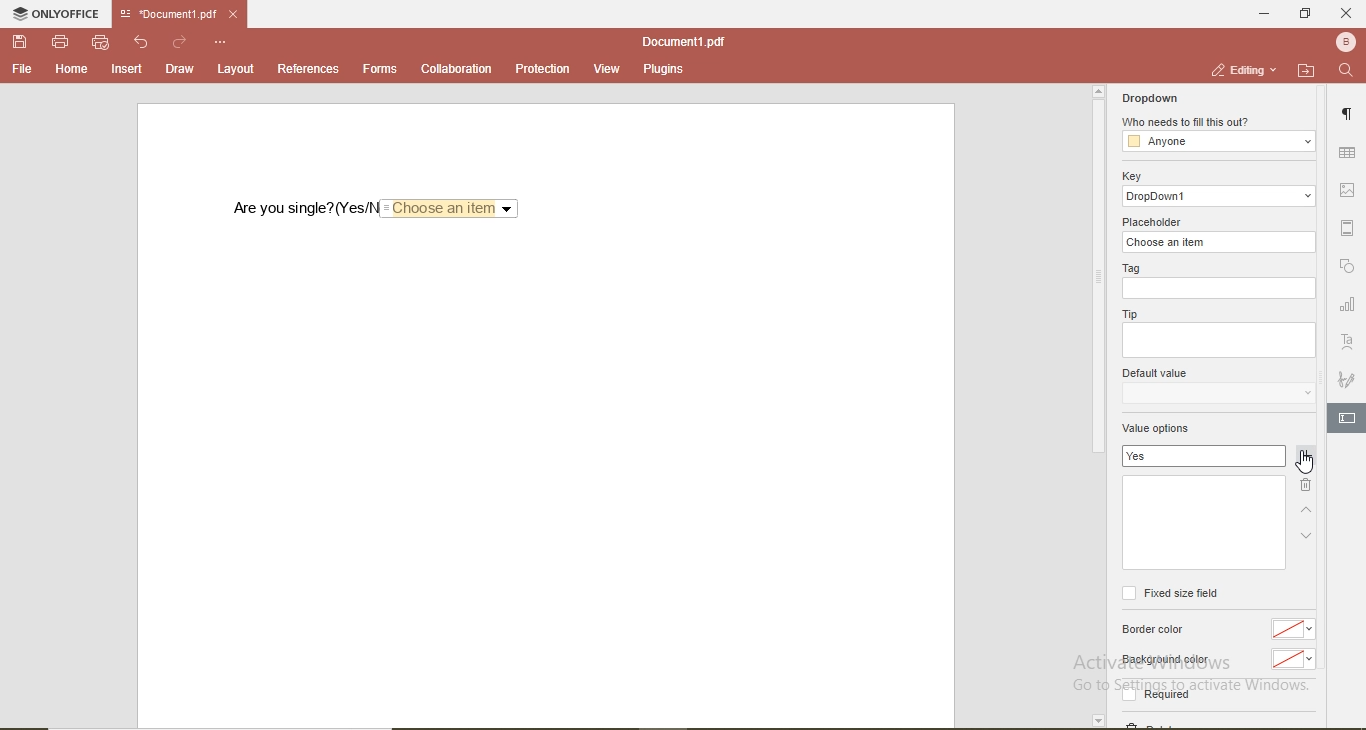 The width and height of the screenshot is (1366, 730). I want to click on open file location, so click(1307, 71).